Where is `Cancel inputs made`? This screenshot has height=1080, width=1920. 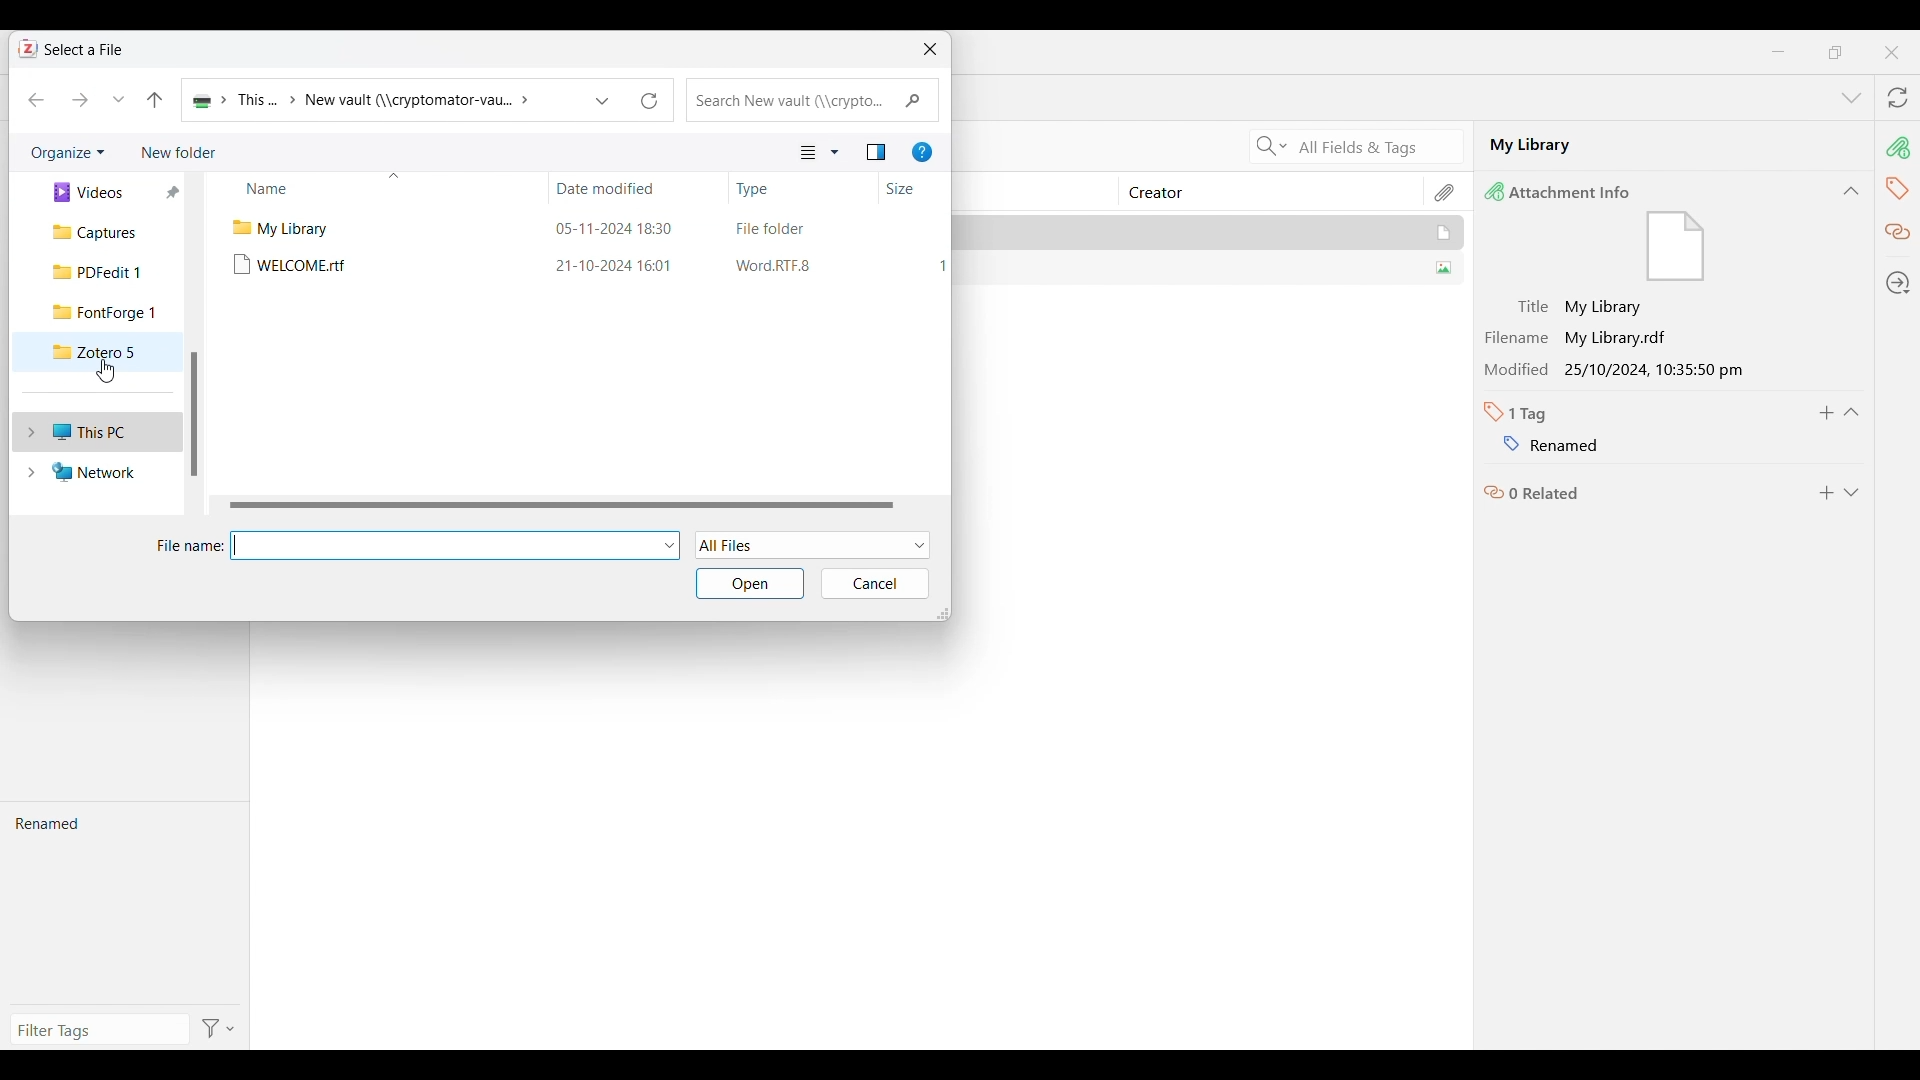 Cancel inputs made is located at coordinates (875, 584).